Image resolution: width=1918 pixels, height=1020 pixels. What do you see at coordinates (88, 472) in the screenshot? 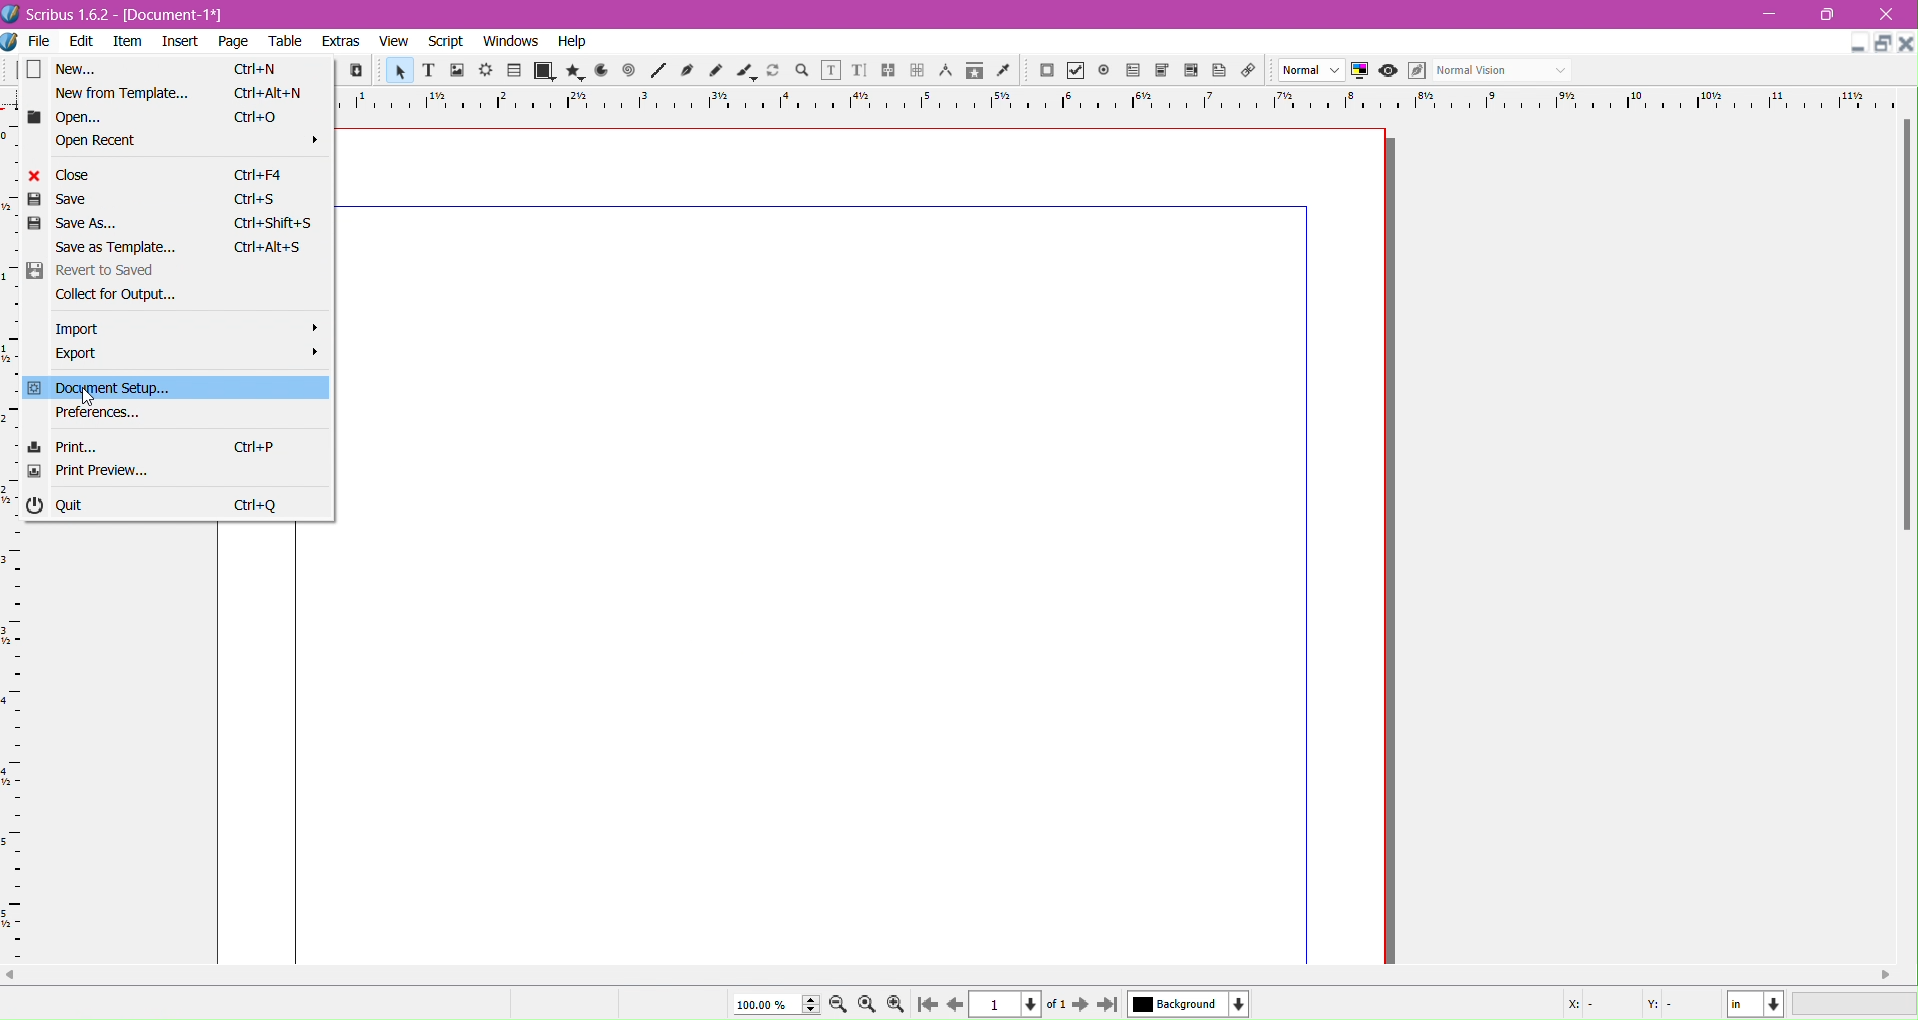
I see `print preview` at bounding box center [88, 472].